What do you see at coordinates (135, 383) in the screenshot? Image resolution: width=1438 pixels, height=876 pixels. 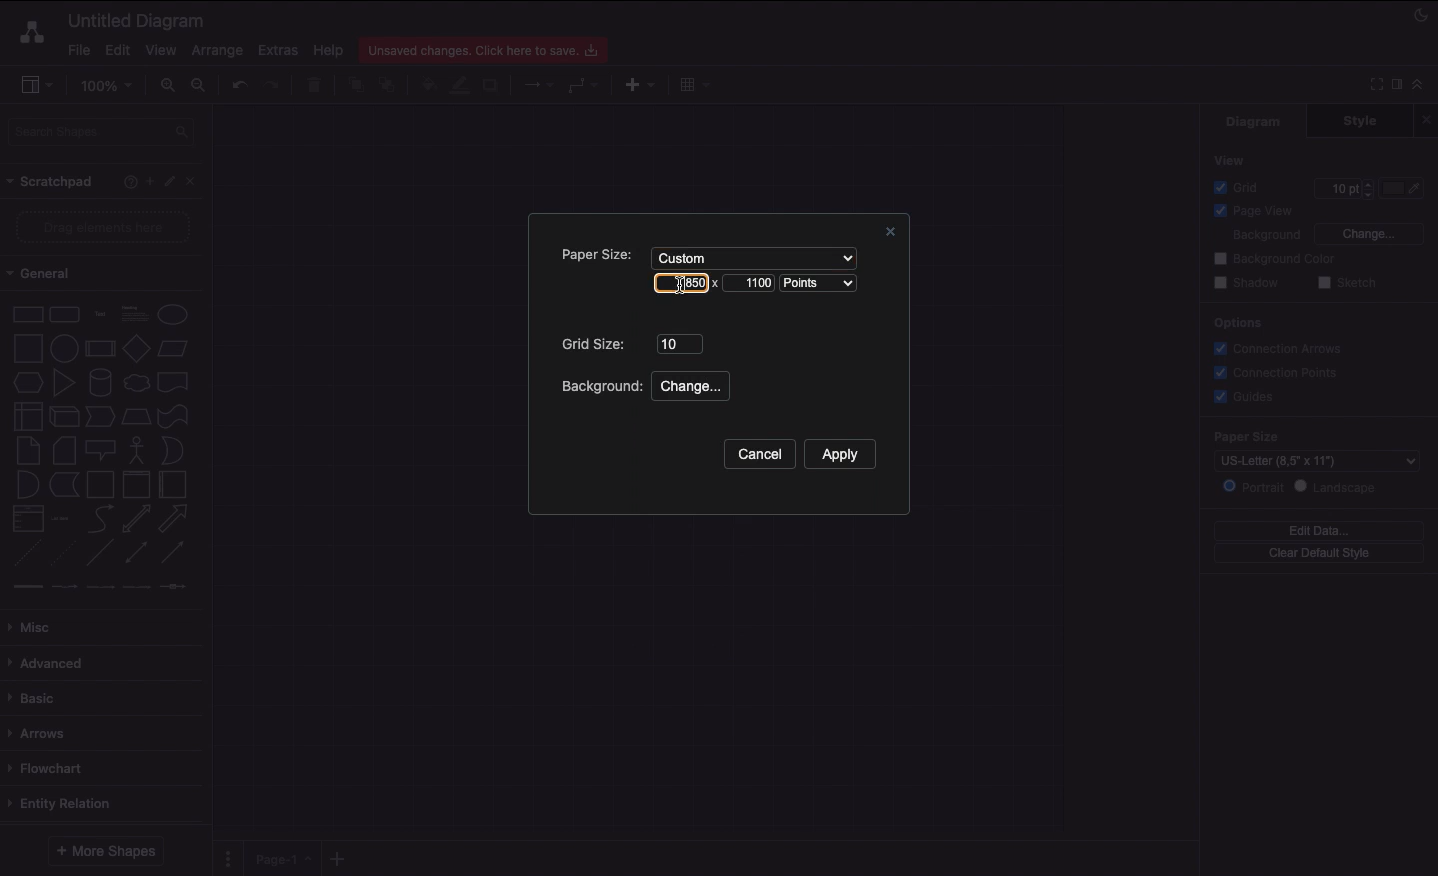 I see `Cloud` at bounding box center [135, 383].